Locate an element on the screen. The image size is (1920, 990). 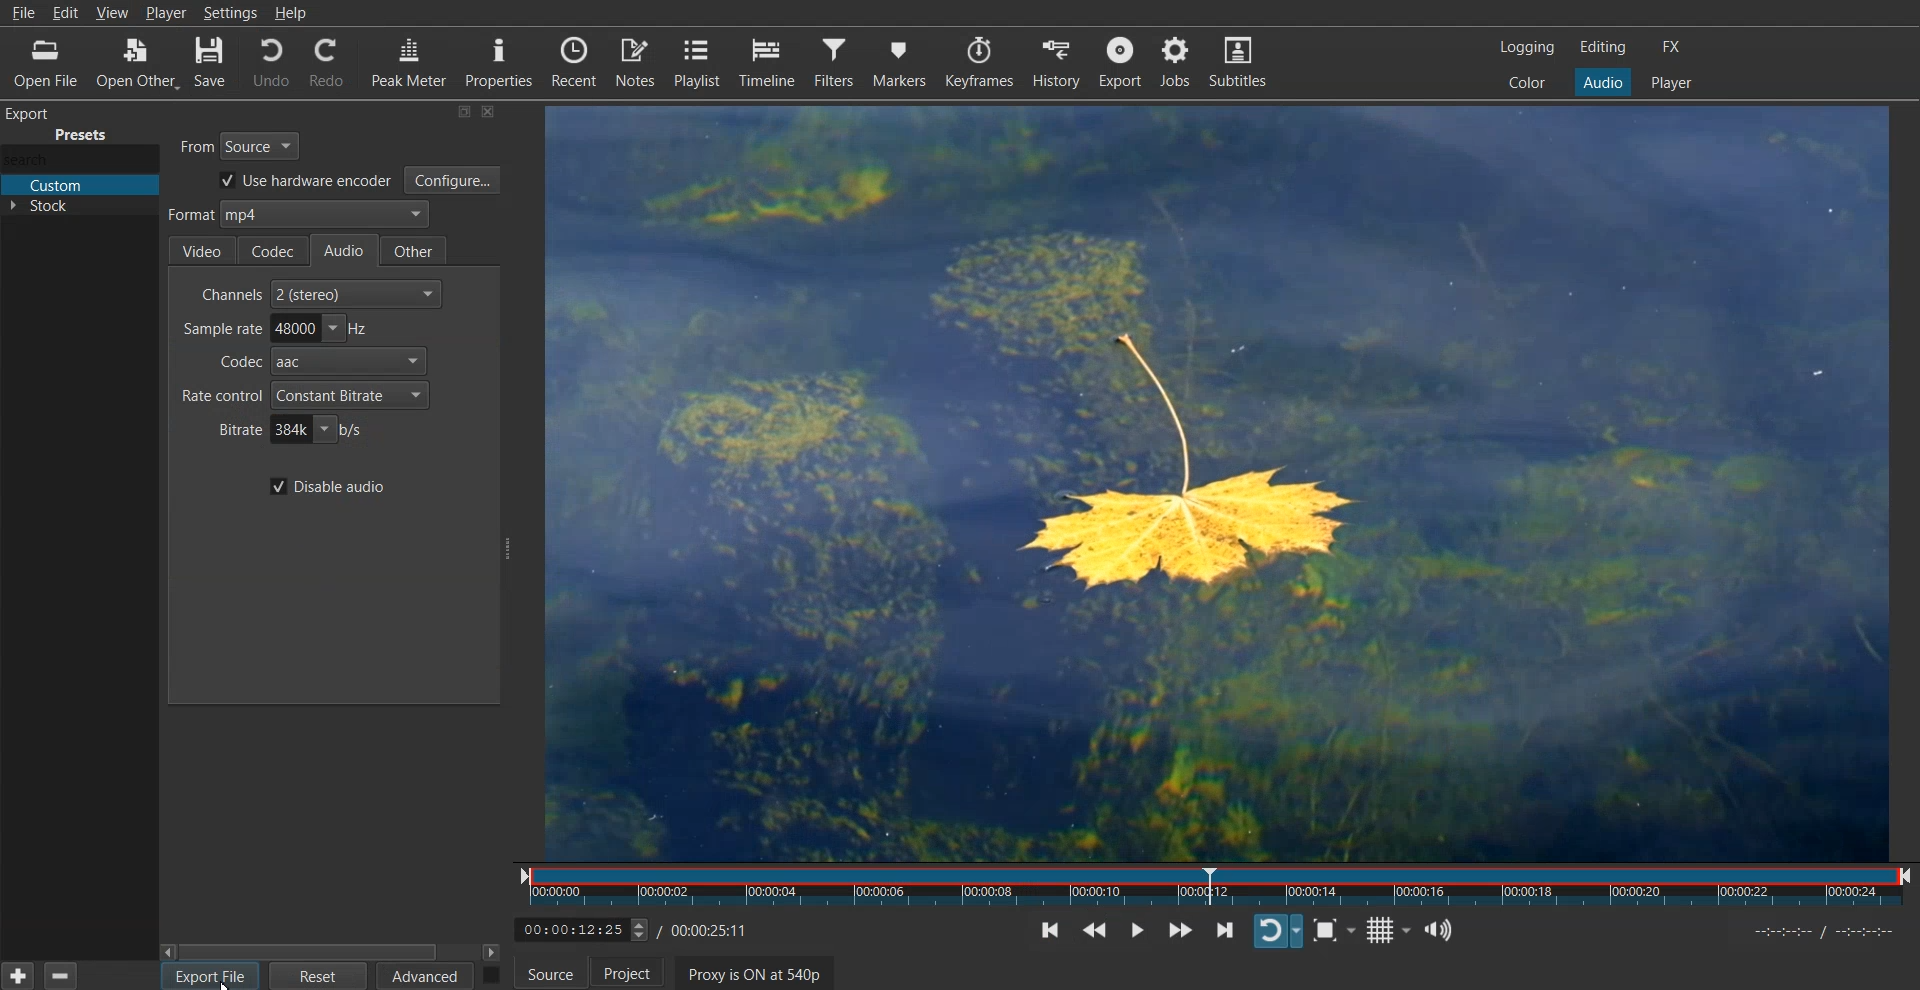
Toggle player looping is located at coordinates (1278, 929).